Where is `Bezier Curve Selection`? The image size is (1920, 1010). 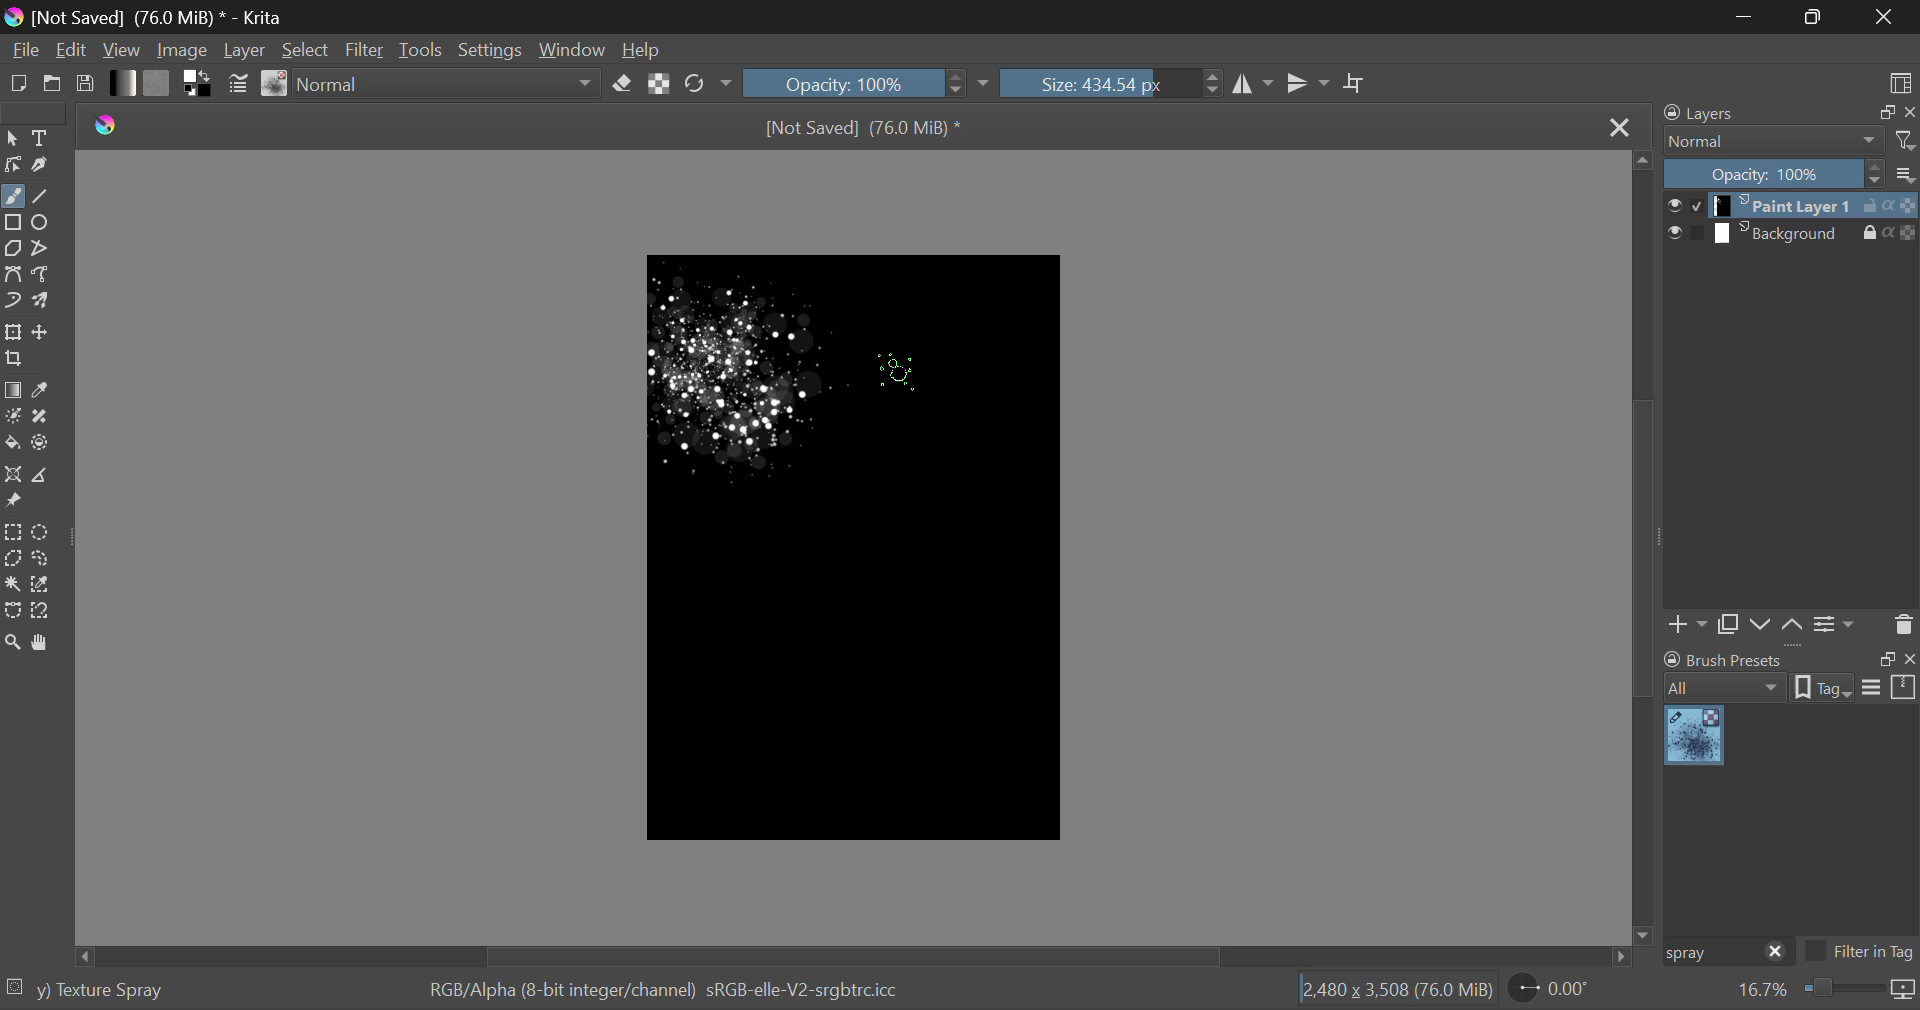
Bezier Curve Selection is located at coordinates (14, 612).